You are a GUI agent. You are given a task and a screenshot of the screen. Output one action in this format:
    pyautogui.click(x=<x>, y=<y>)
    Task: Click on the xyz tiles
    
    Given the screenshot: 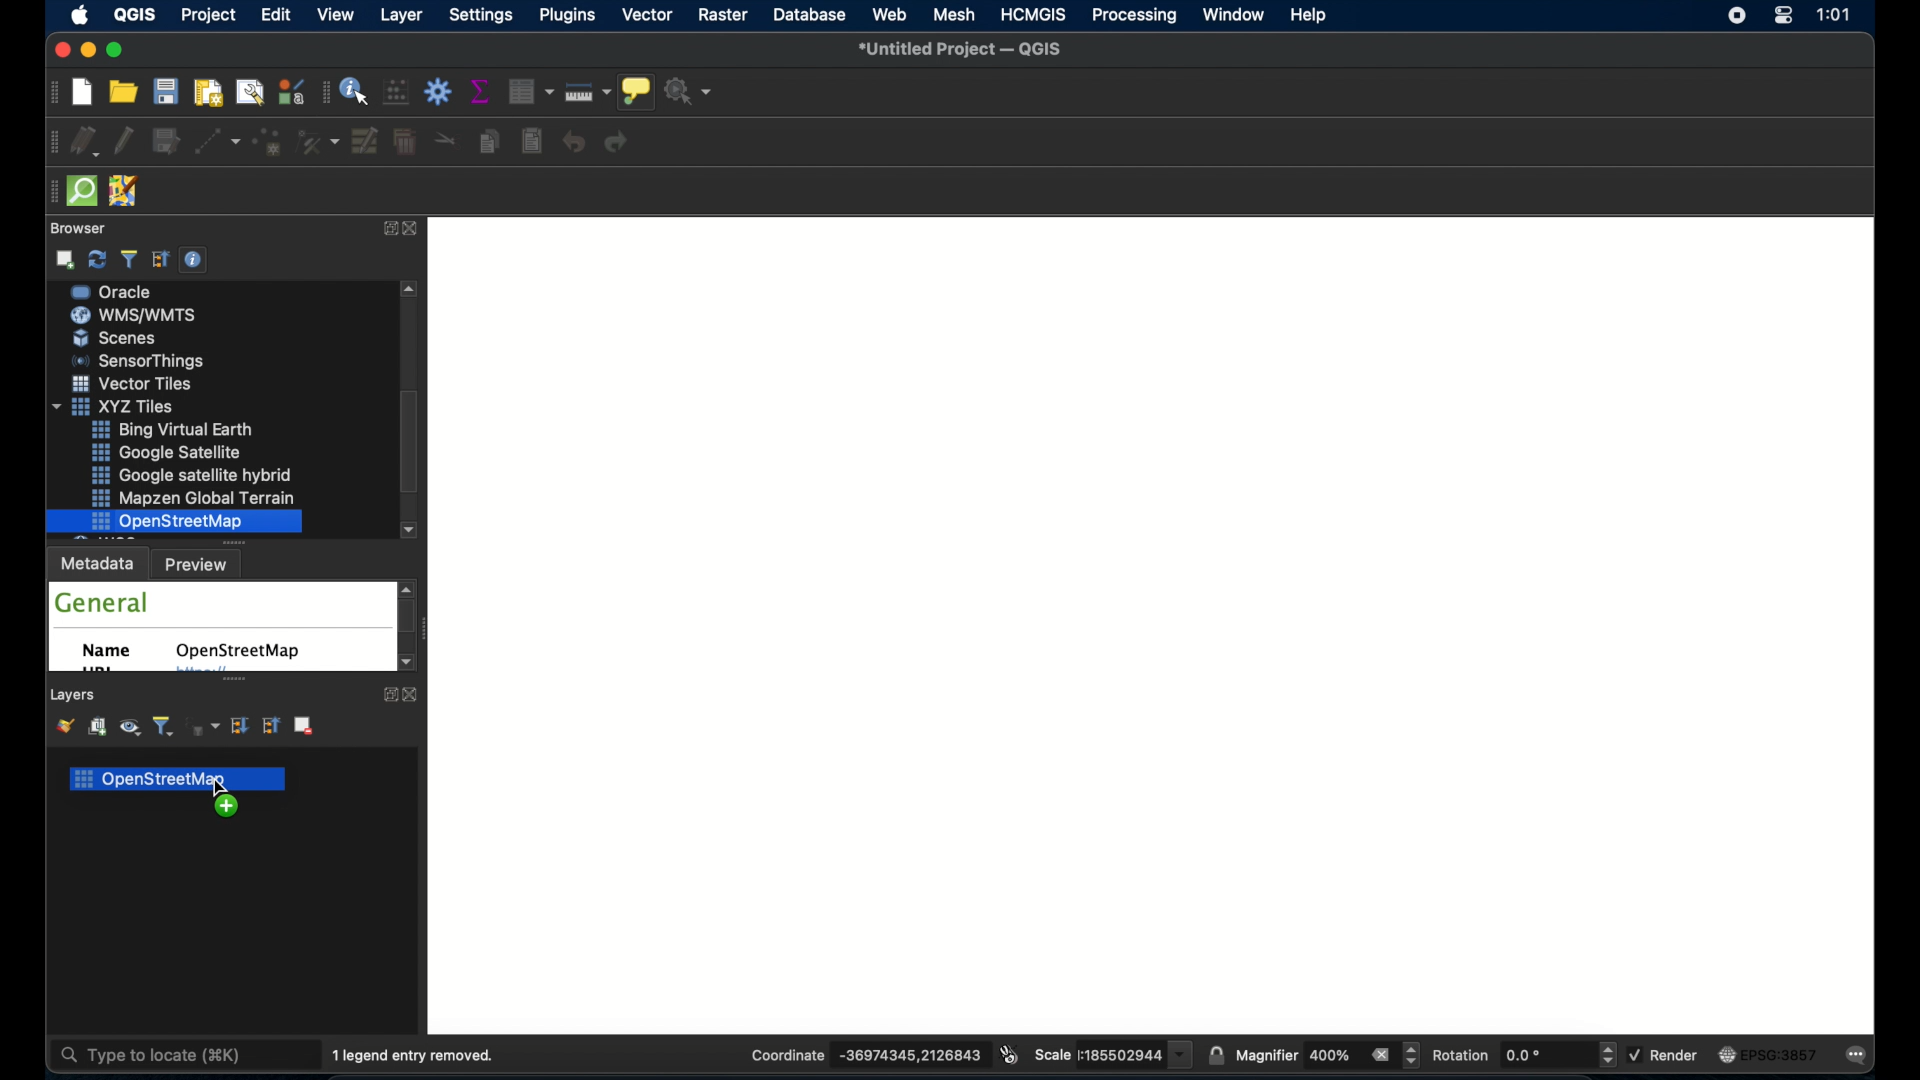 What is the action you would take?
    pyautogui.click(x=183, y=474)
    